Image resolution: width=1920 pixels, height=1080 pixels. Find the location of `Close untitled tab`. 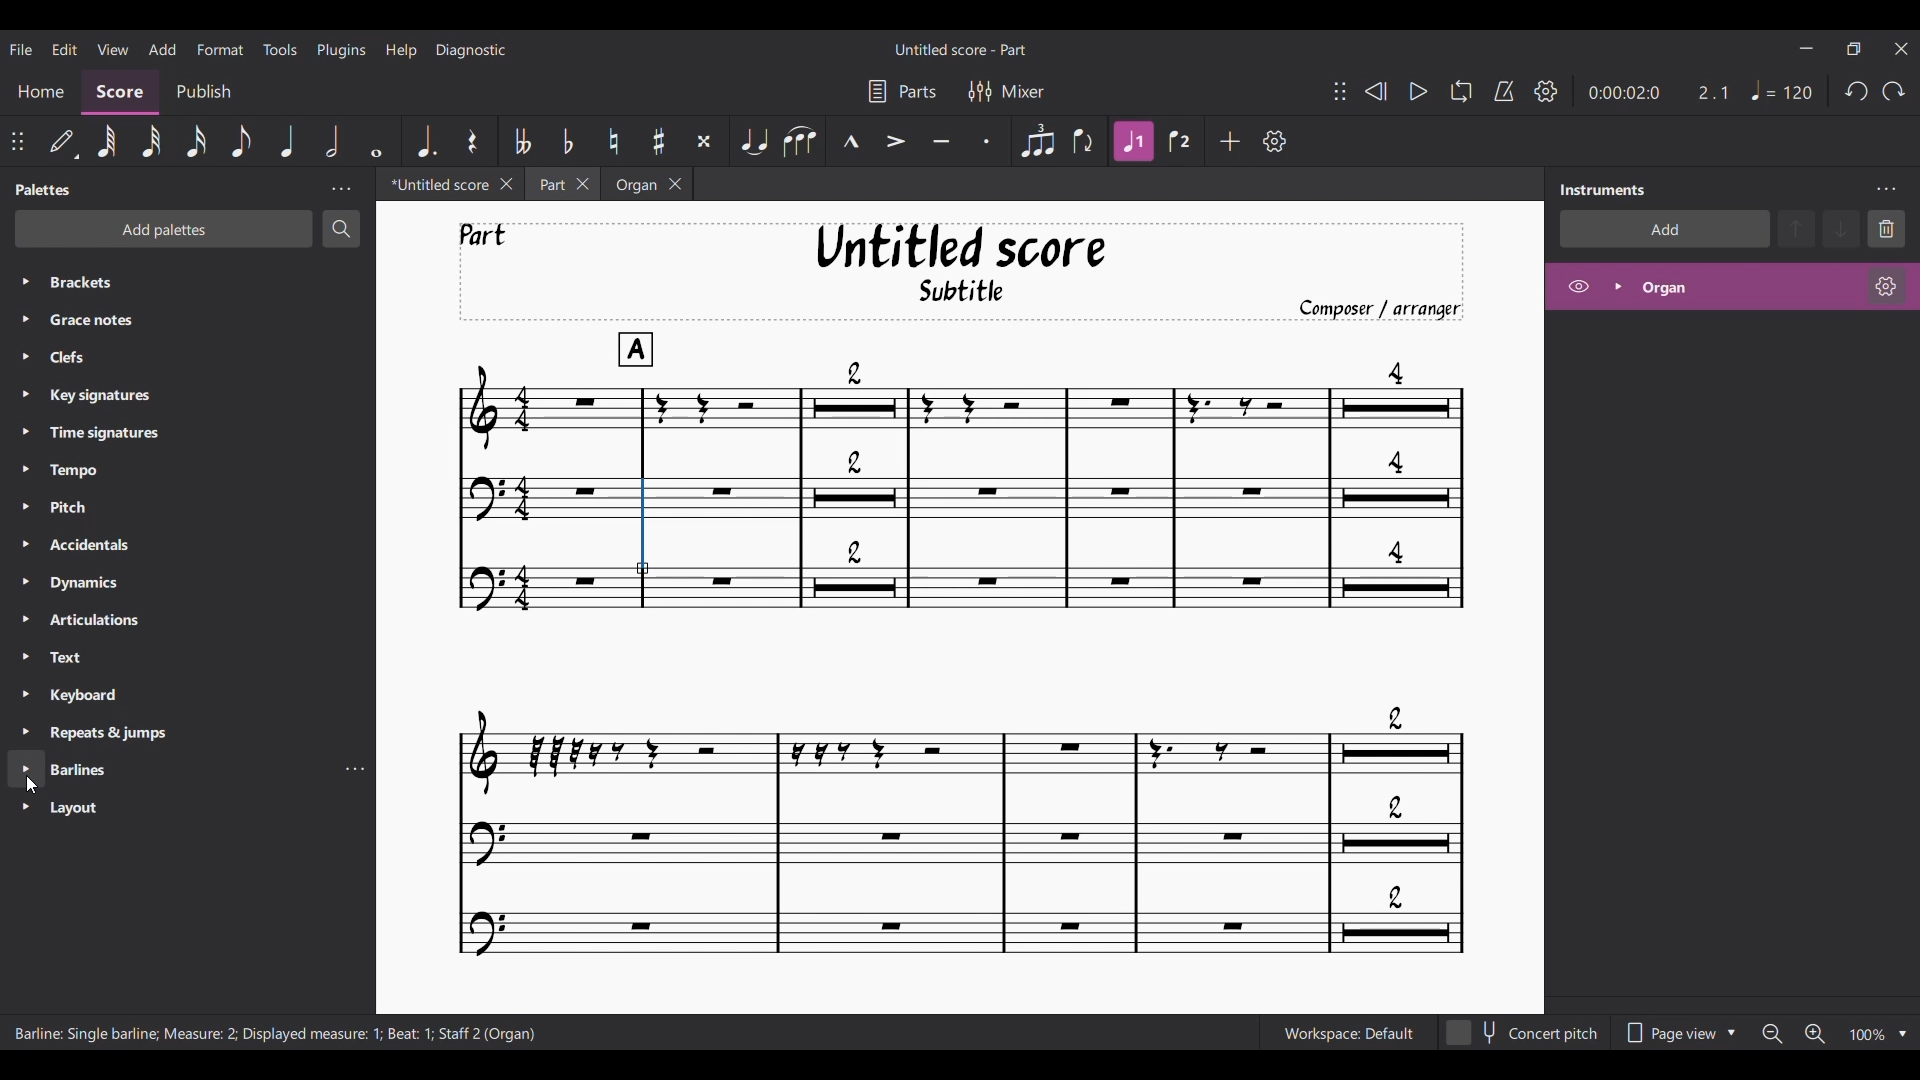

Close untitled tab is located at coordinates (507, 184).